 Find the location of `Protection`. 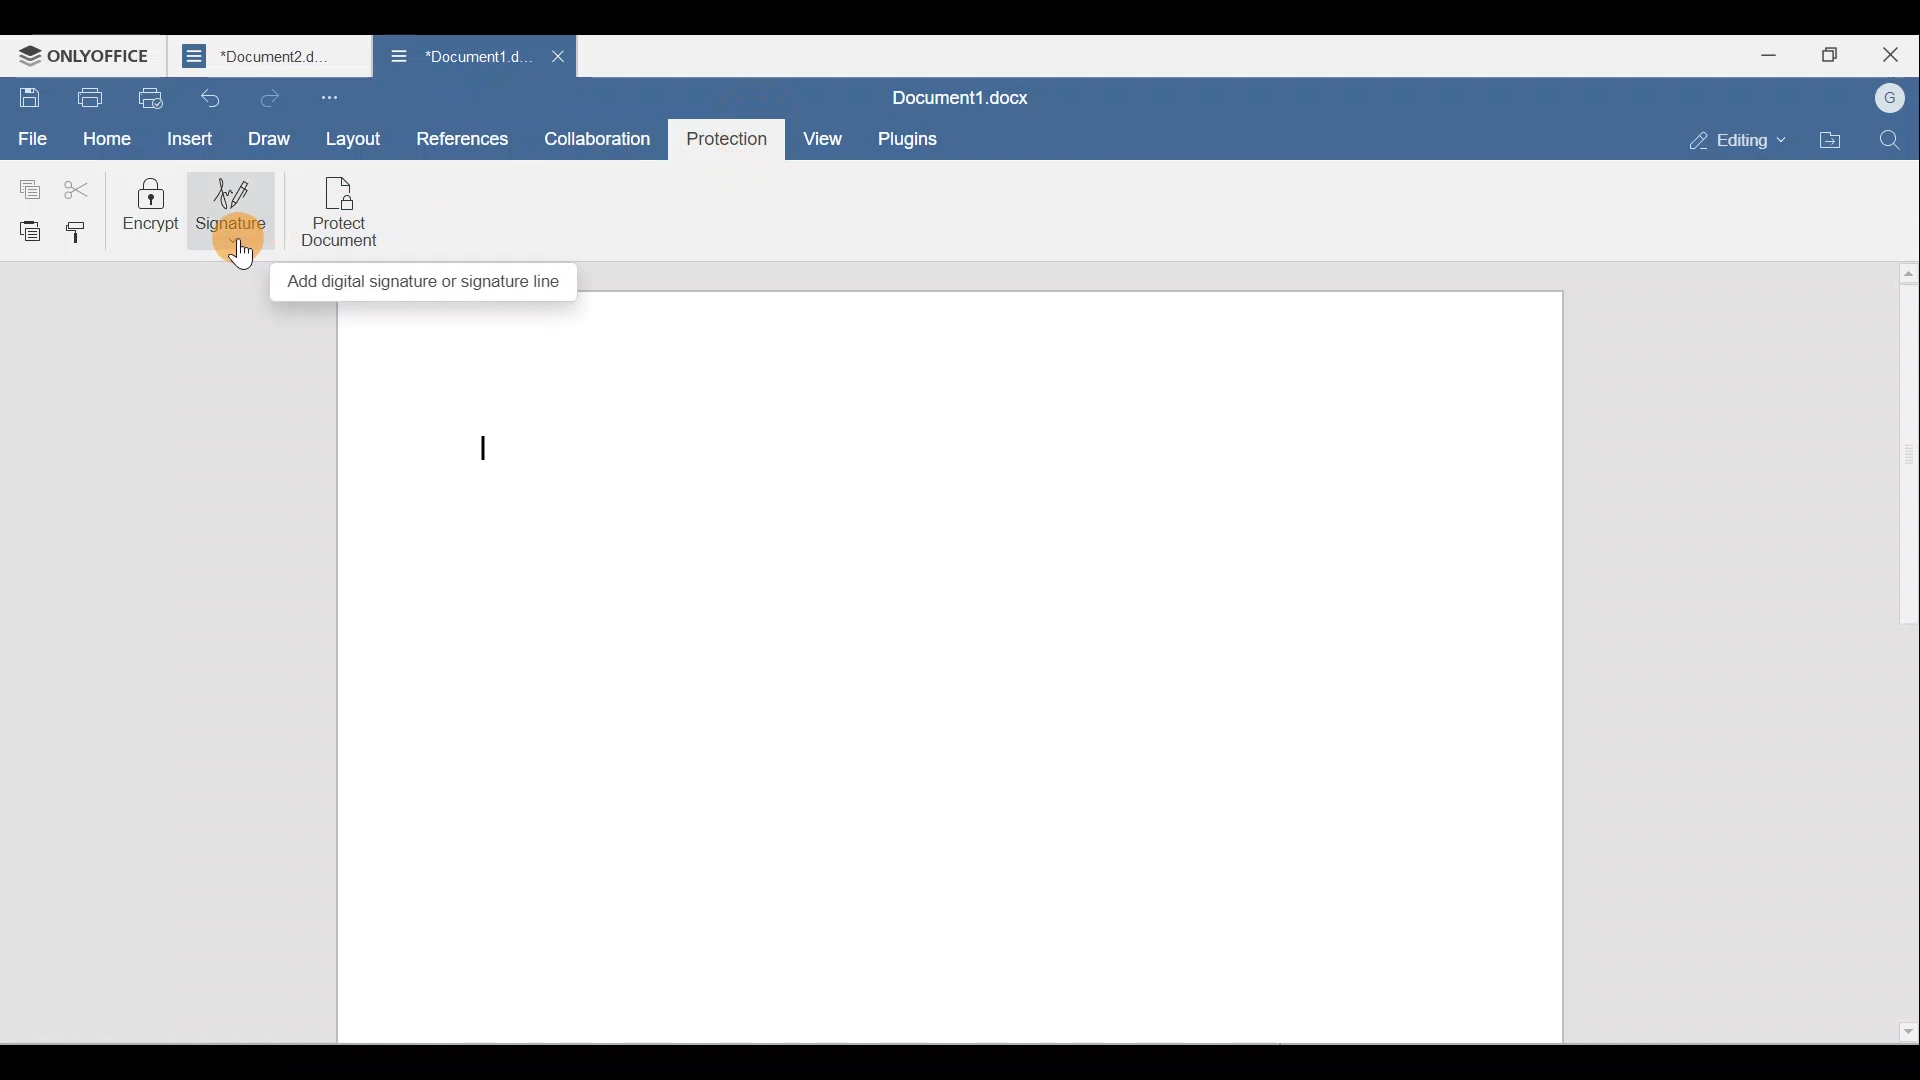

Protection is located at coordinates (726, 140).